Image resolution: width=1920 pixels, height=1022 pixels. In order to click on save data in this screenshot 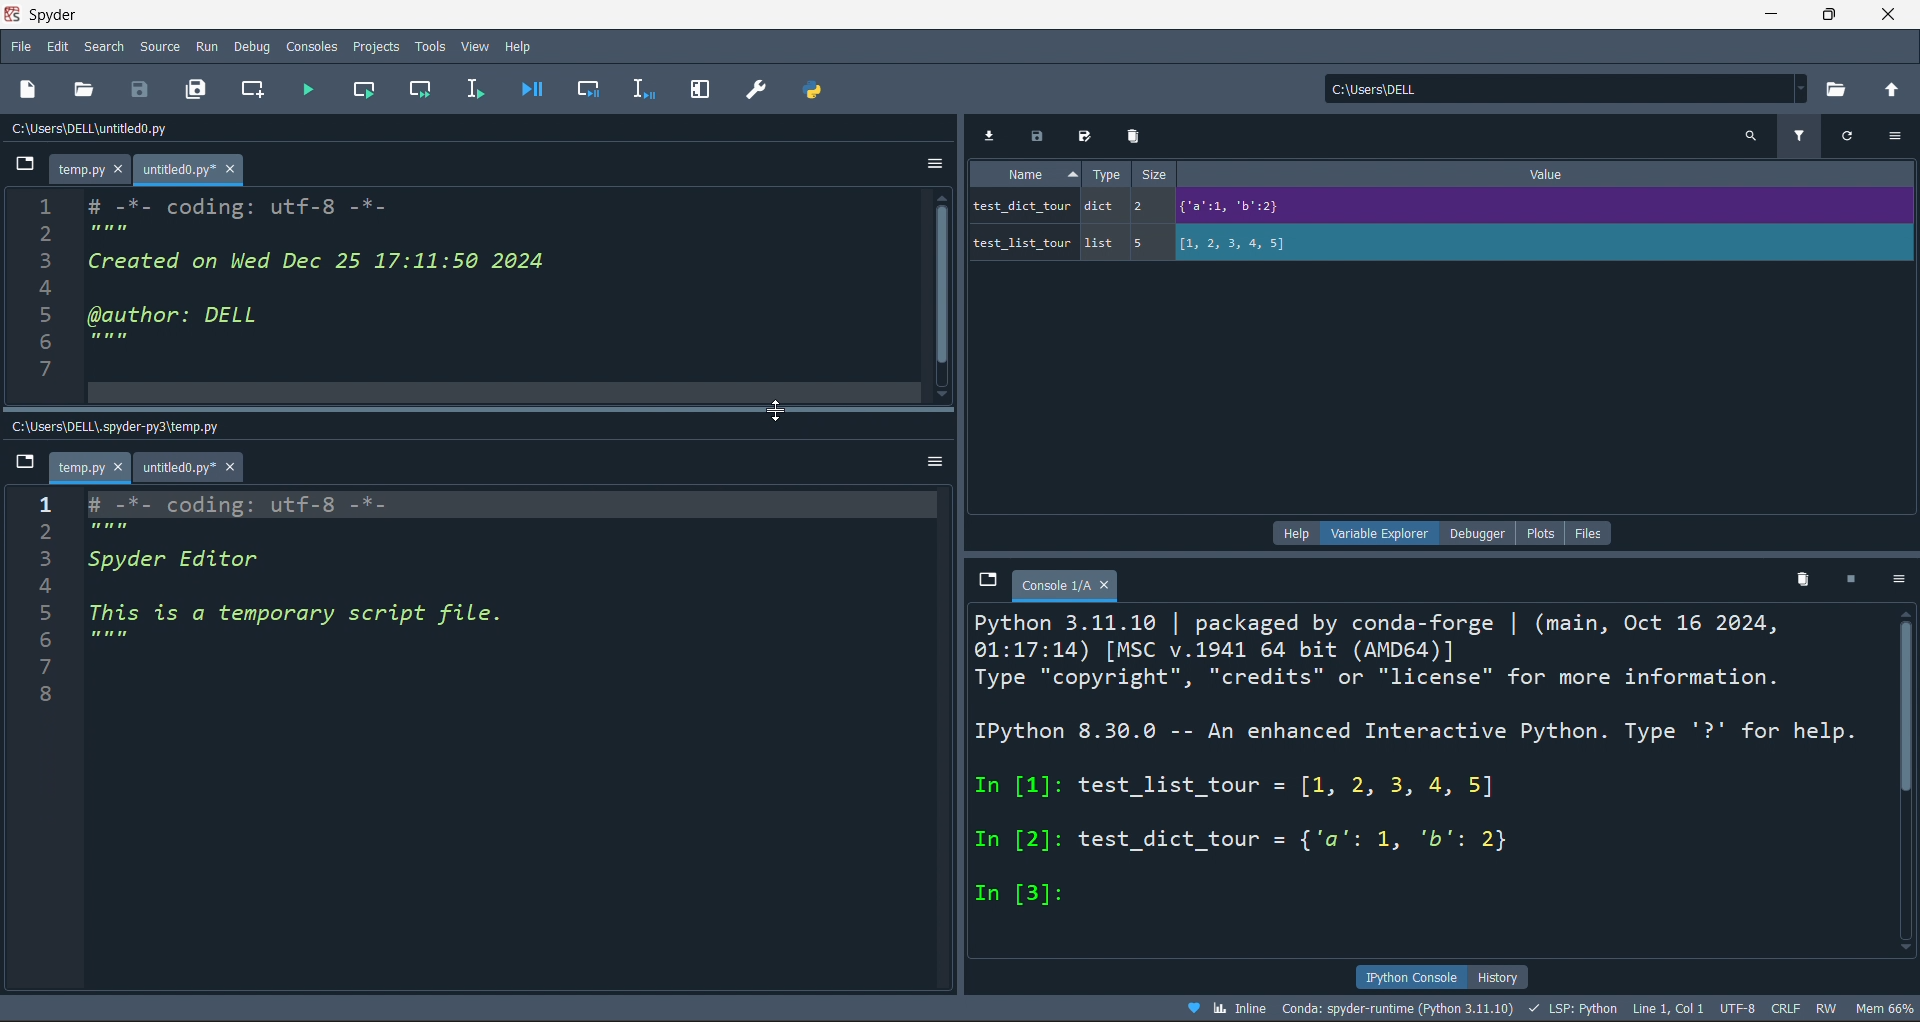, I will do `click(1037, 134)`.